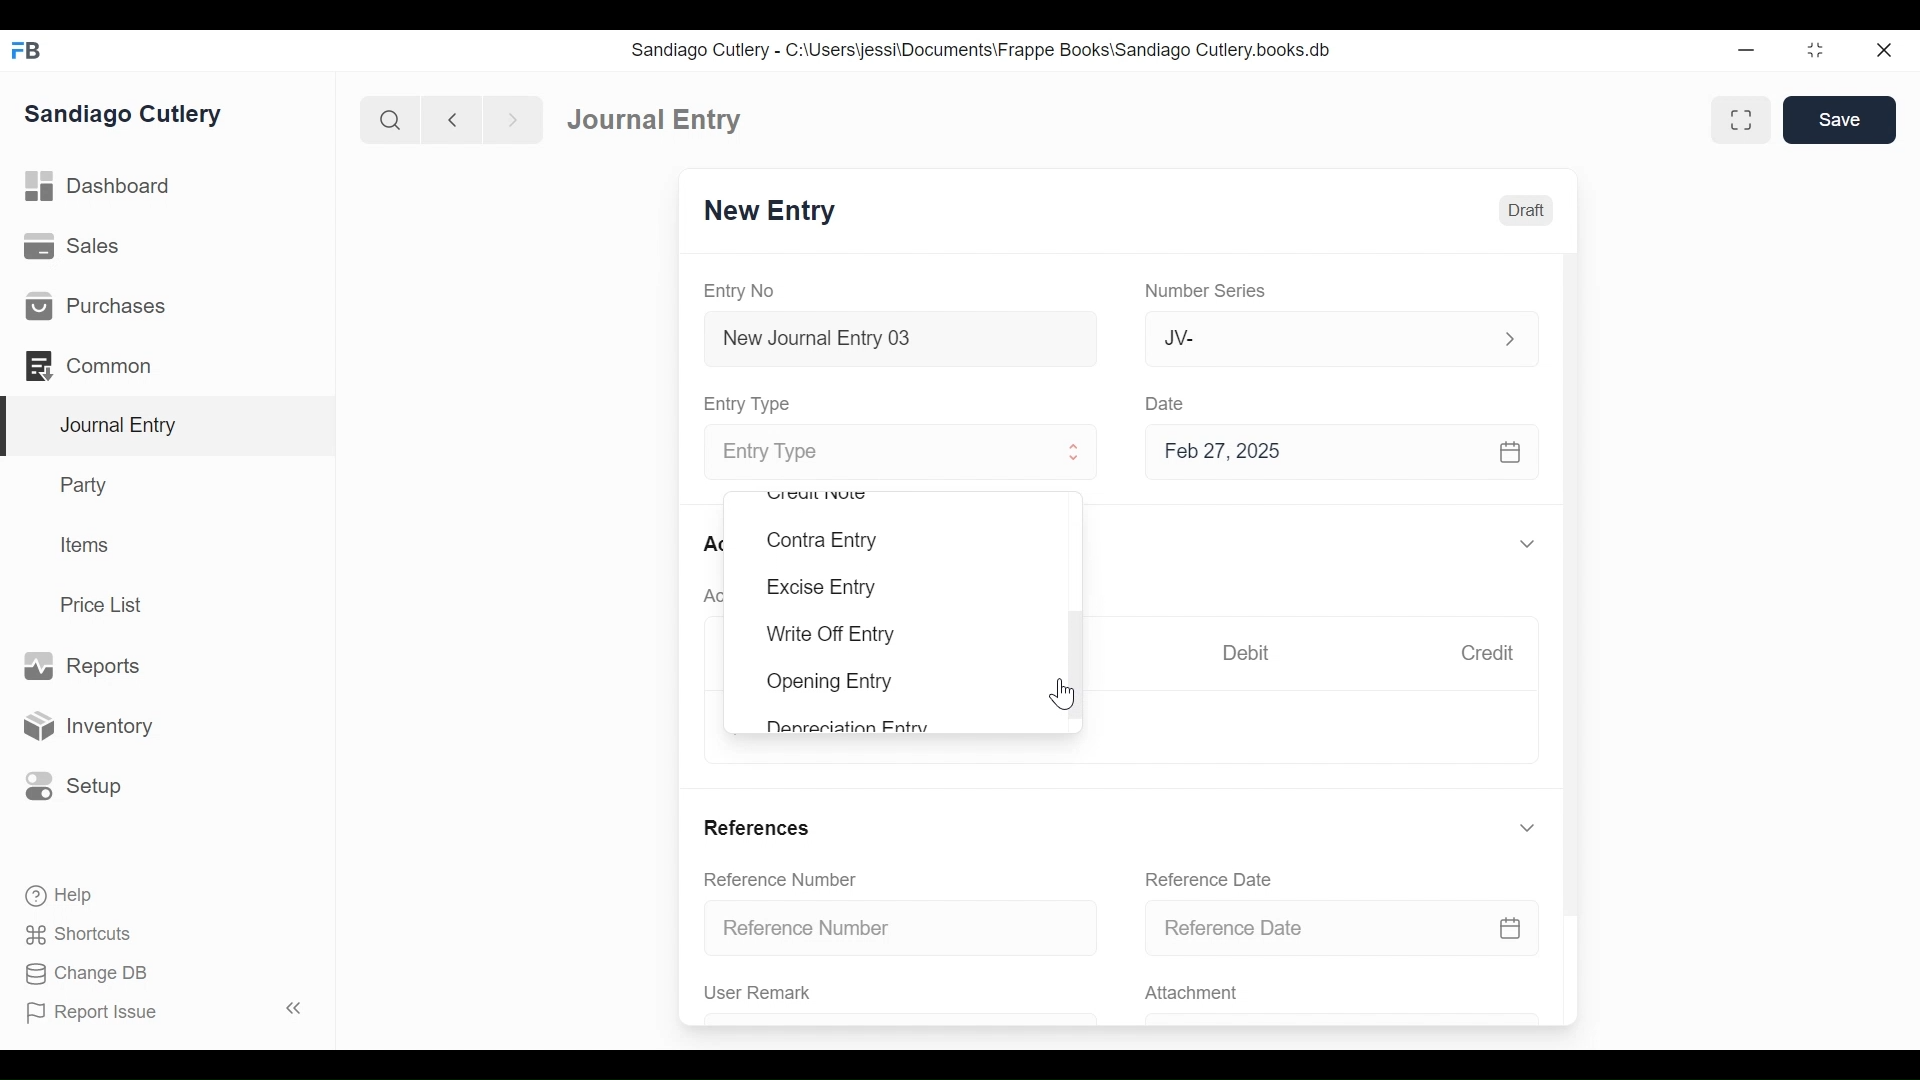  Describe the element at coordinates (781, 880) in the screenshot. I see `Reference Number` at that location.